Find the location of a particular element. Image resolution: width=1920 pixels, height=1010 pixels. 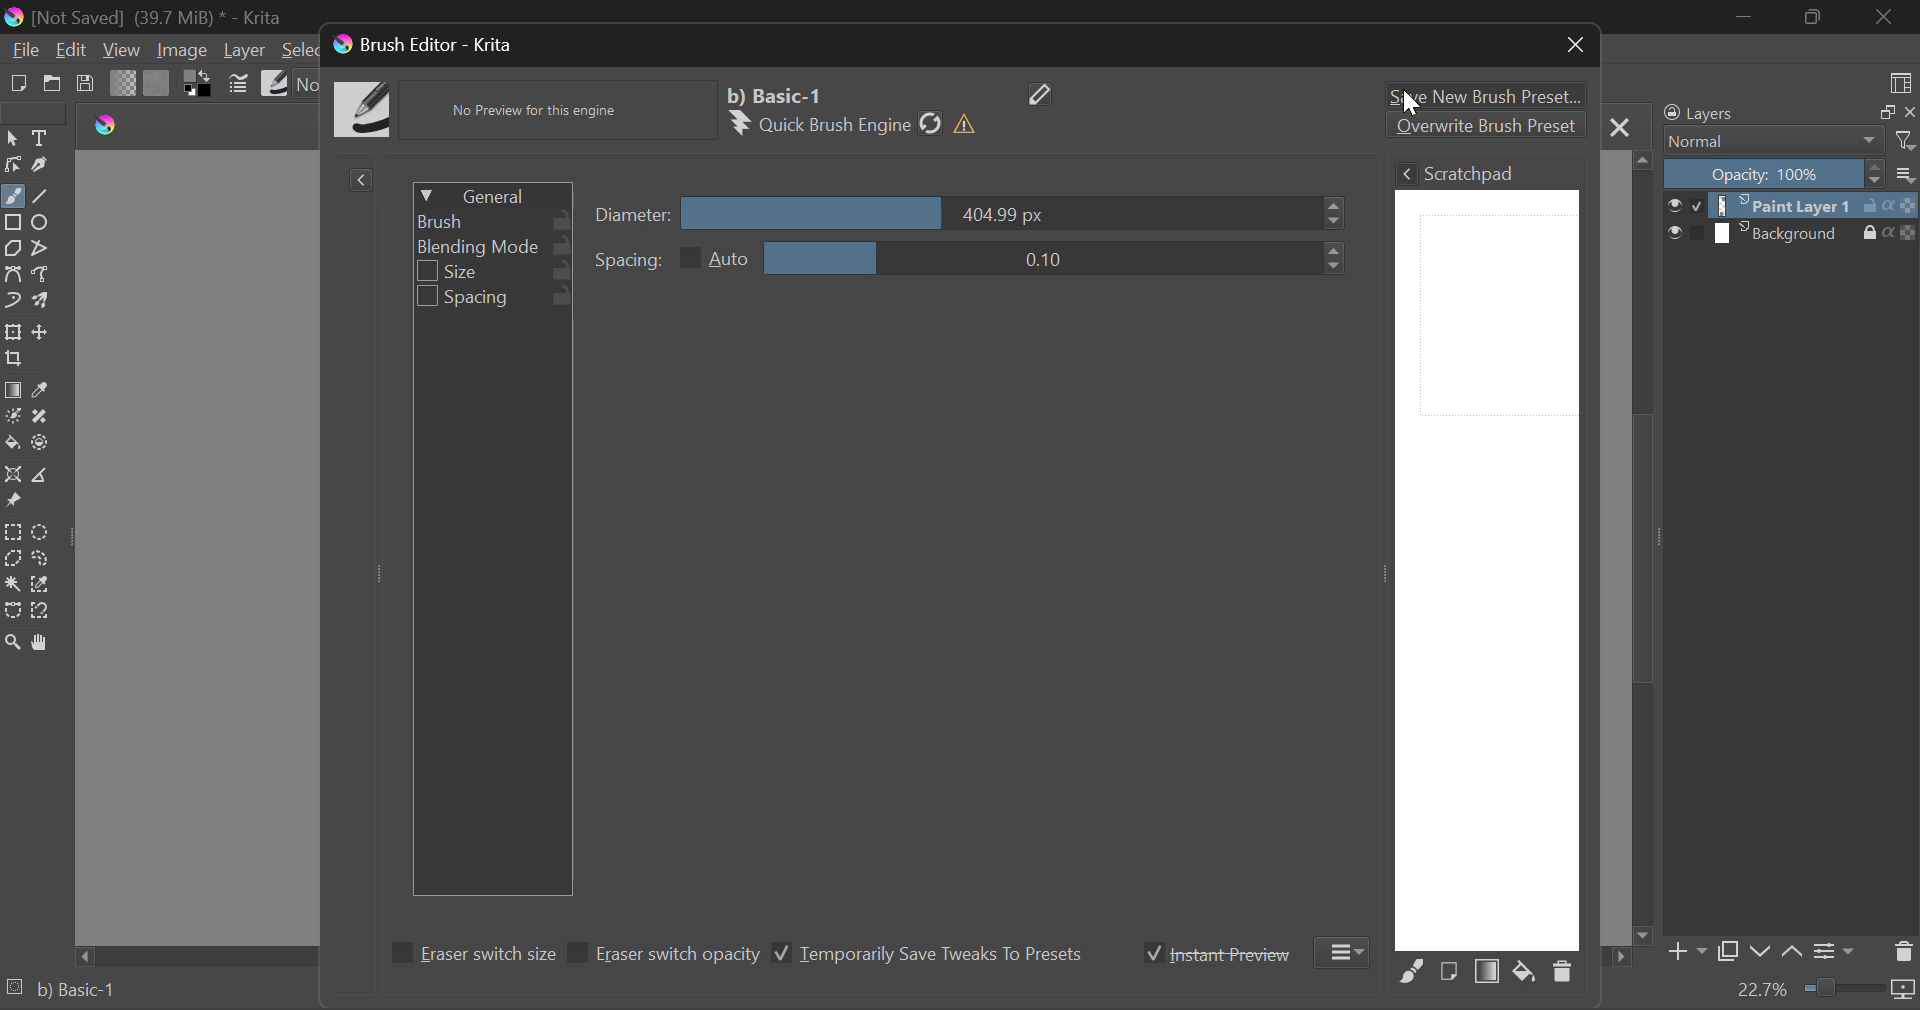

Open is located at coordinates (50, 82).